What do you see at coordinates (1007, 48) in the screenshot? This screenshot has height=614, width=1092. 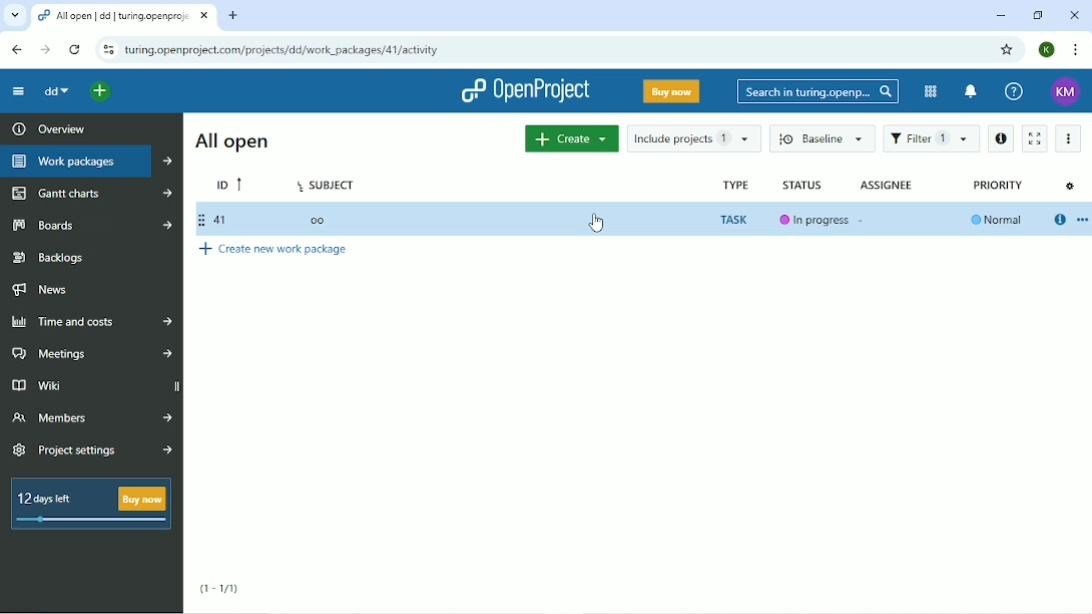 I see `Bookmark this tab` at bounding box center [1007, 48].